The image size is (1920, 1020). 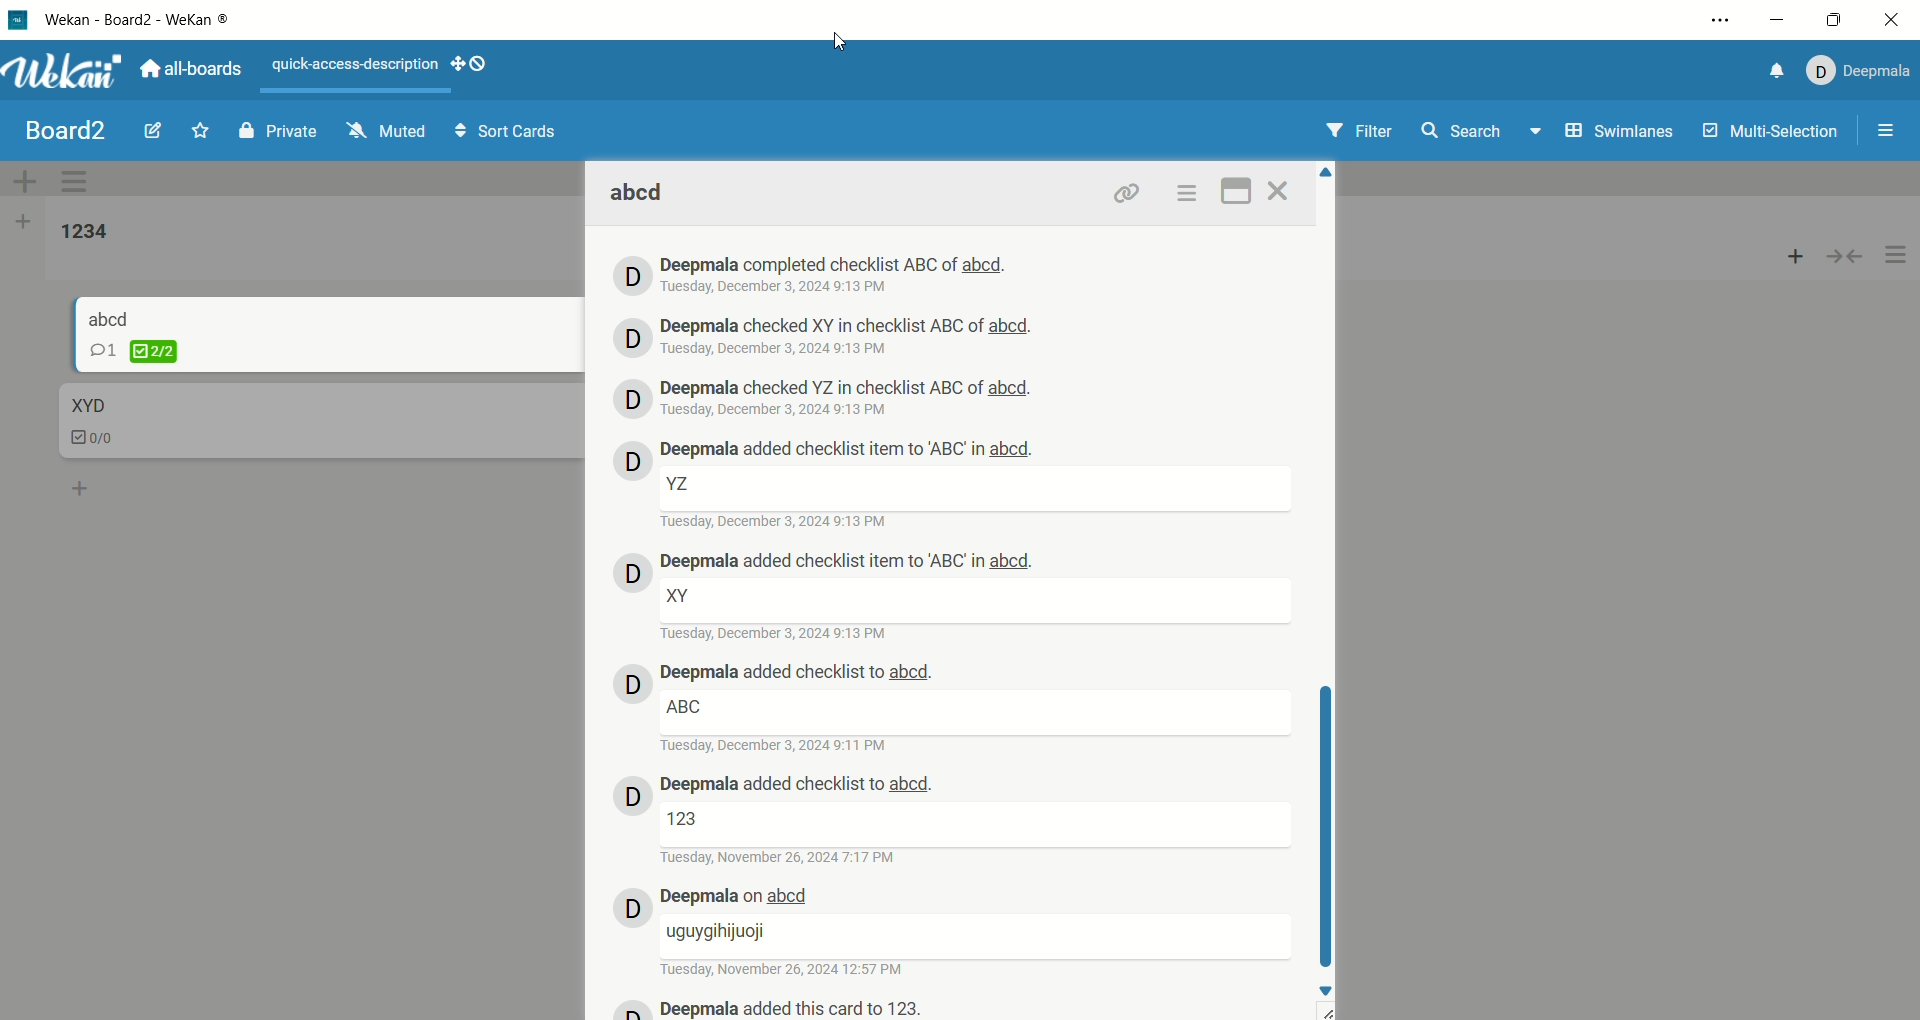 I want to click on options, so click(x=1897, y=256).